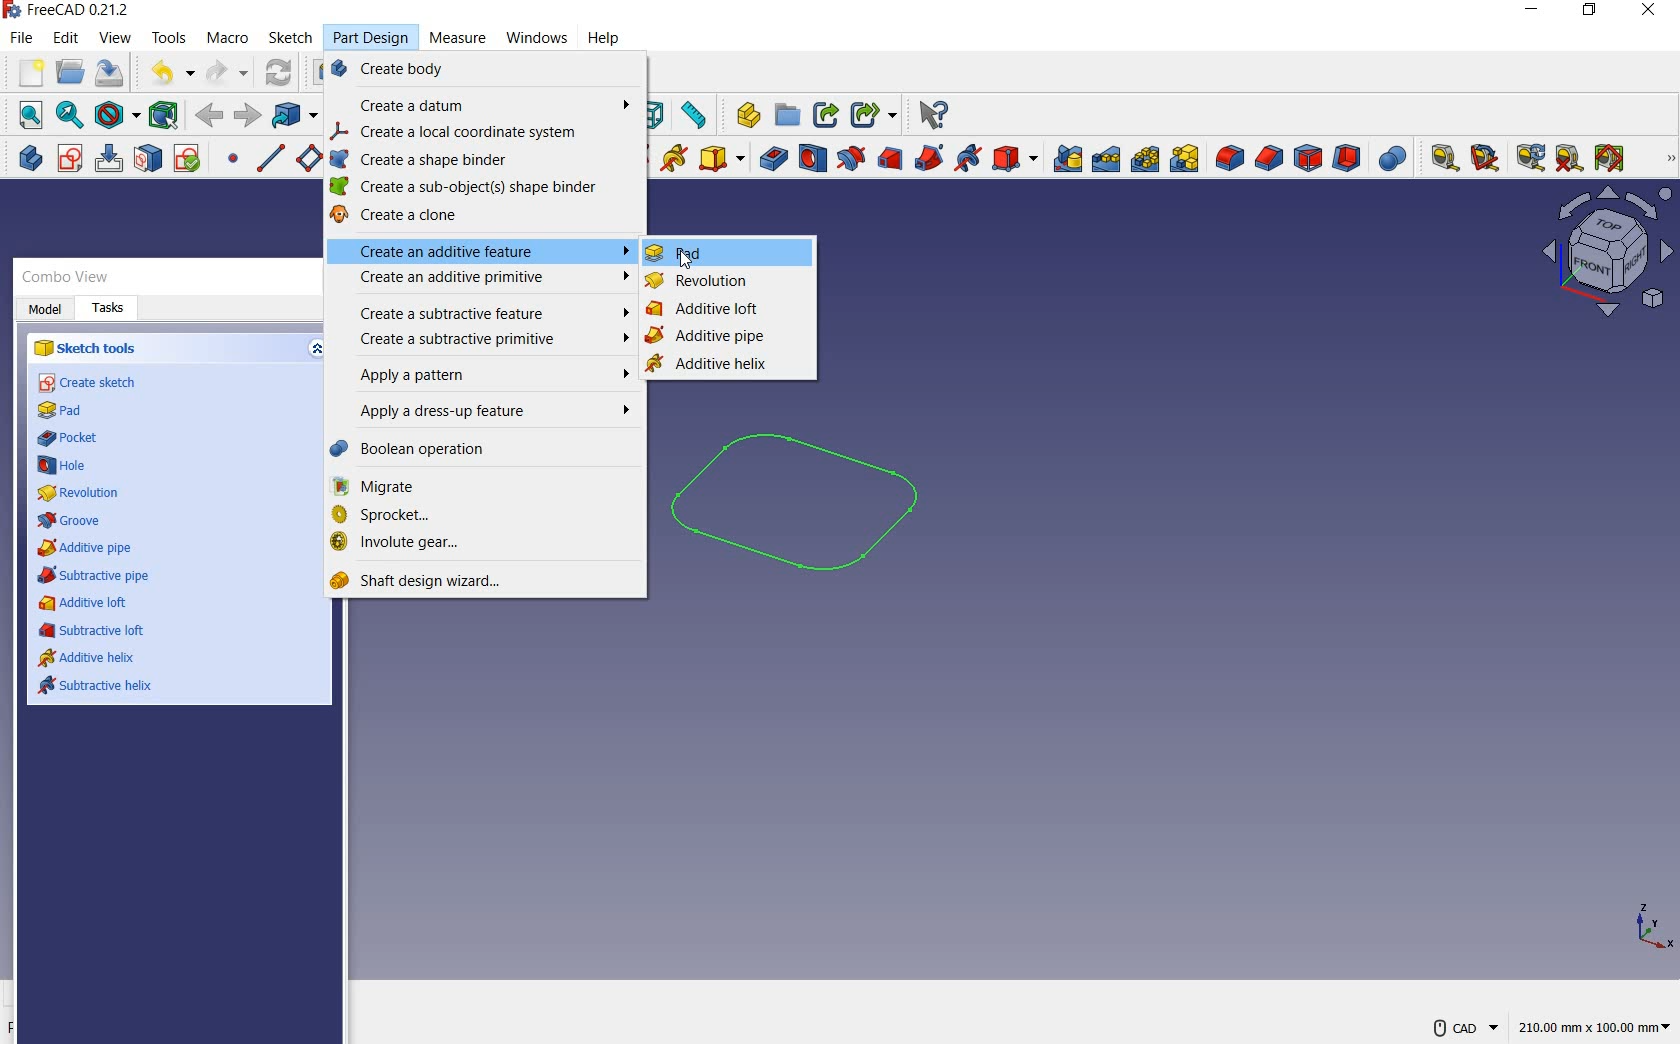  What do you see at coordinates (65, 411) in the screenshot?
I see `pad` at bounding box center [65, 411].